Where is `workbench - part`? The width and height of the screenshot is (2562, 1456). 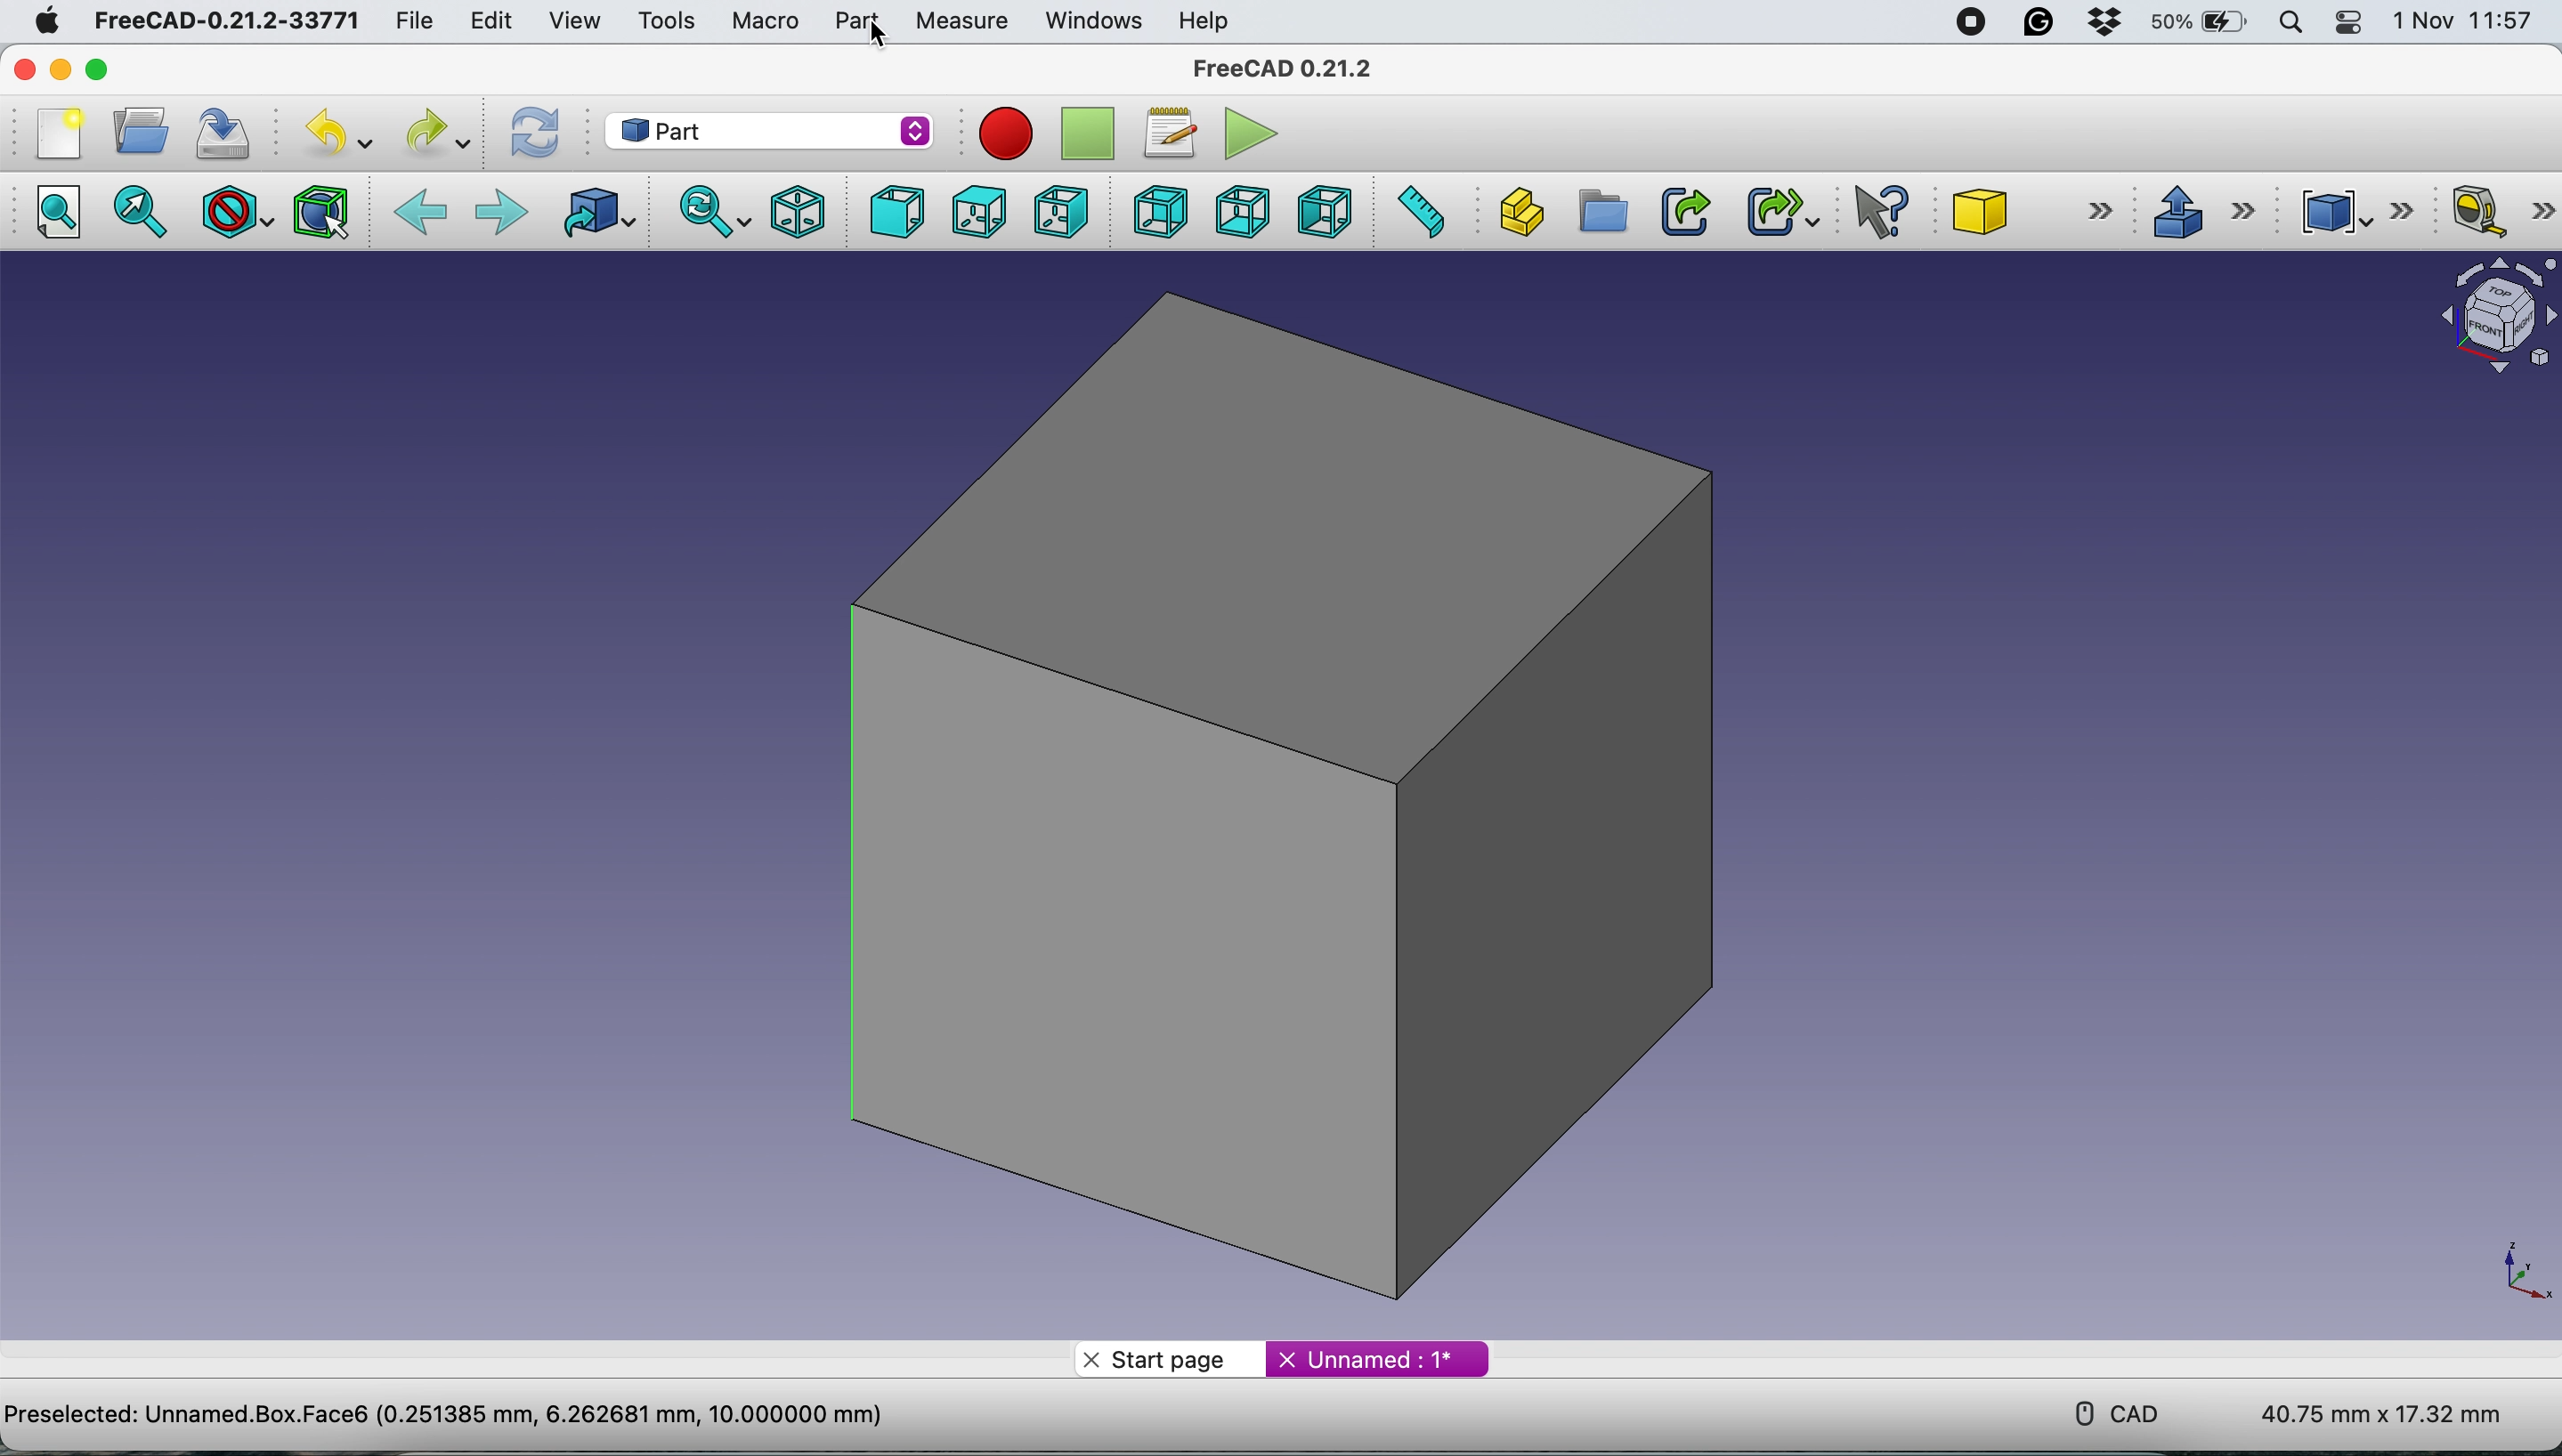
workbench - part is located at coordinates (768, 131).